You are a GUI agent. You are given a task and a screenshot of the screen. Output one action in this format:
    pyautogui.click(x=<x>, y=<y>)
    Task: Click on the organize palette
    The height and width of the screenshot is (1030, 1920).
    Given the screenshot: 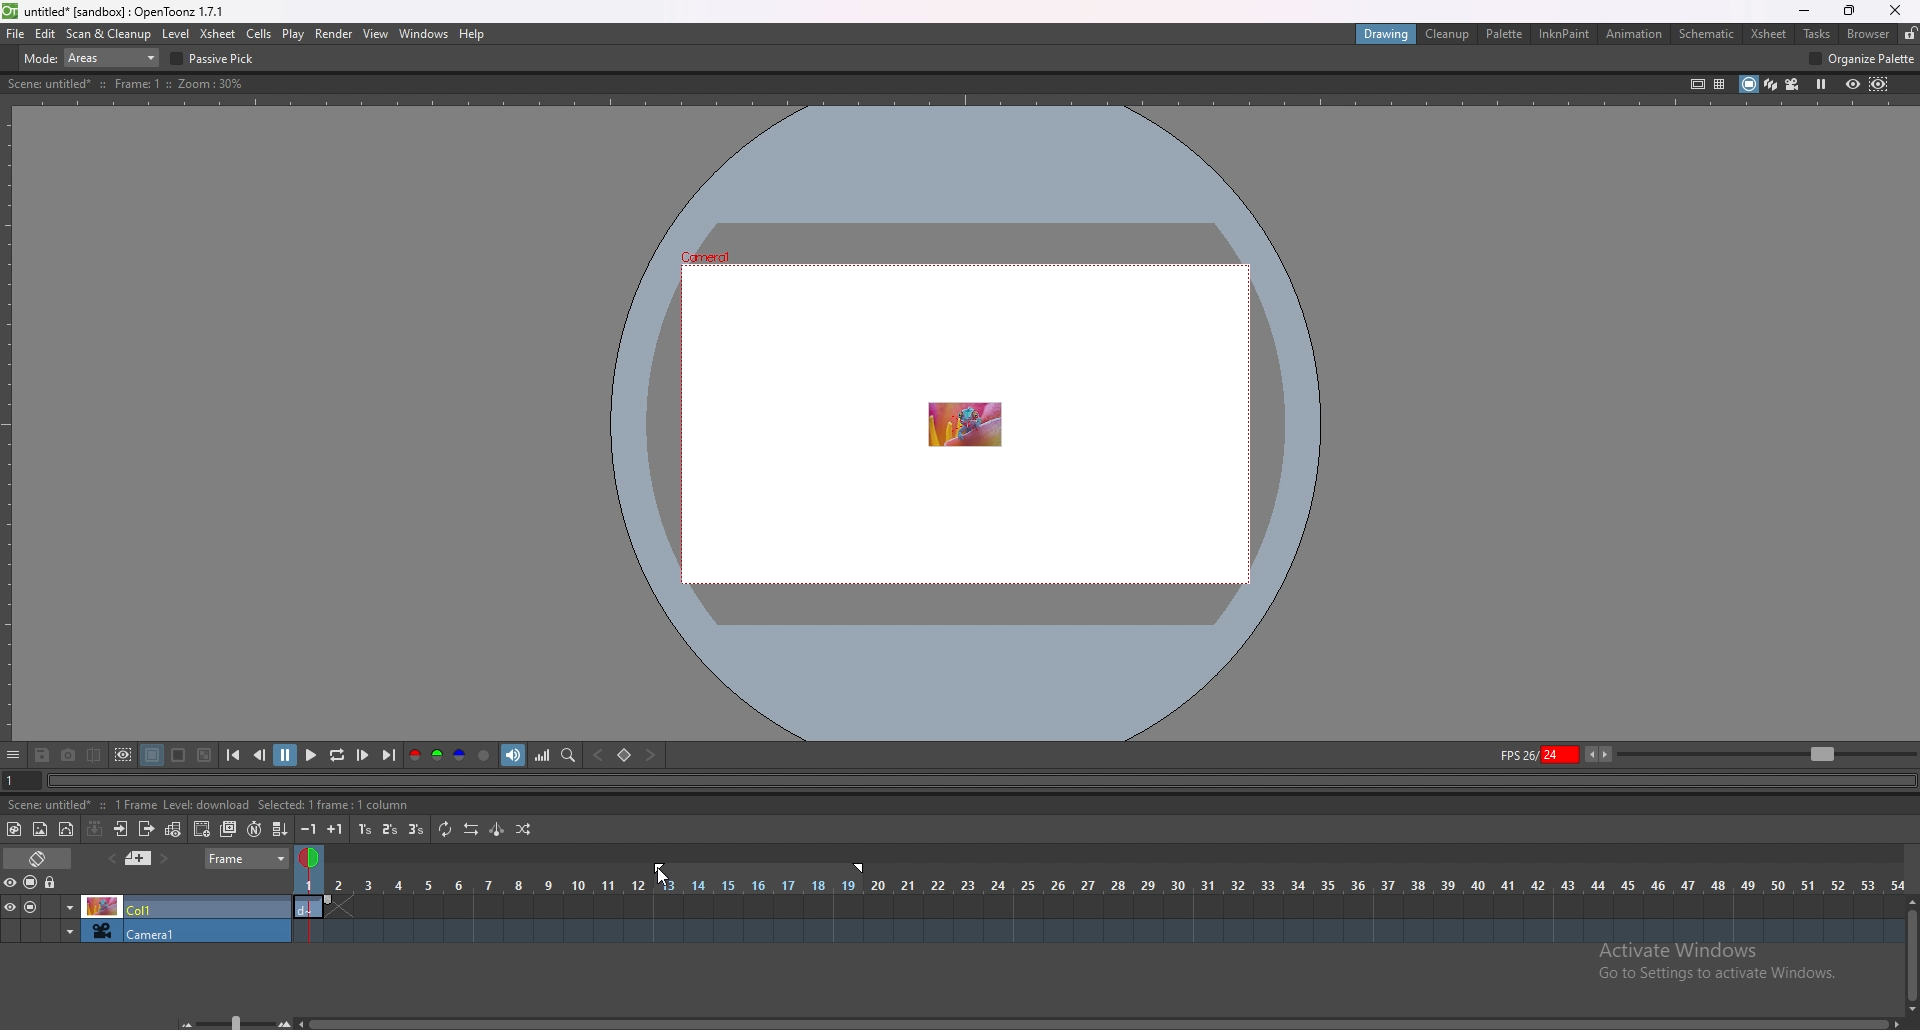 What is the action you would take?
    pyautogui.click(x=1863, y=58)
    